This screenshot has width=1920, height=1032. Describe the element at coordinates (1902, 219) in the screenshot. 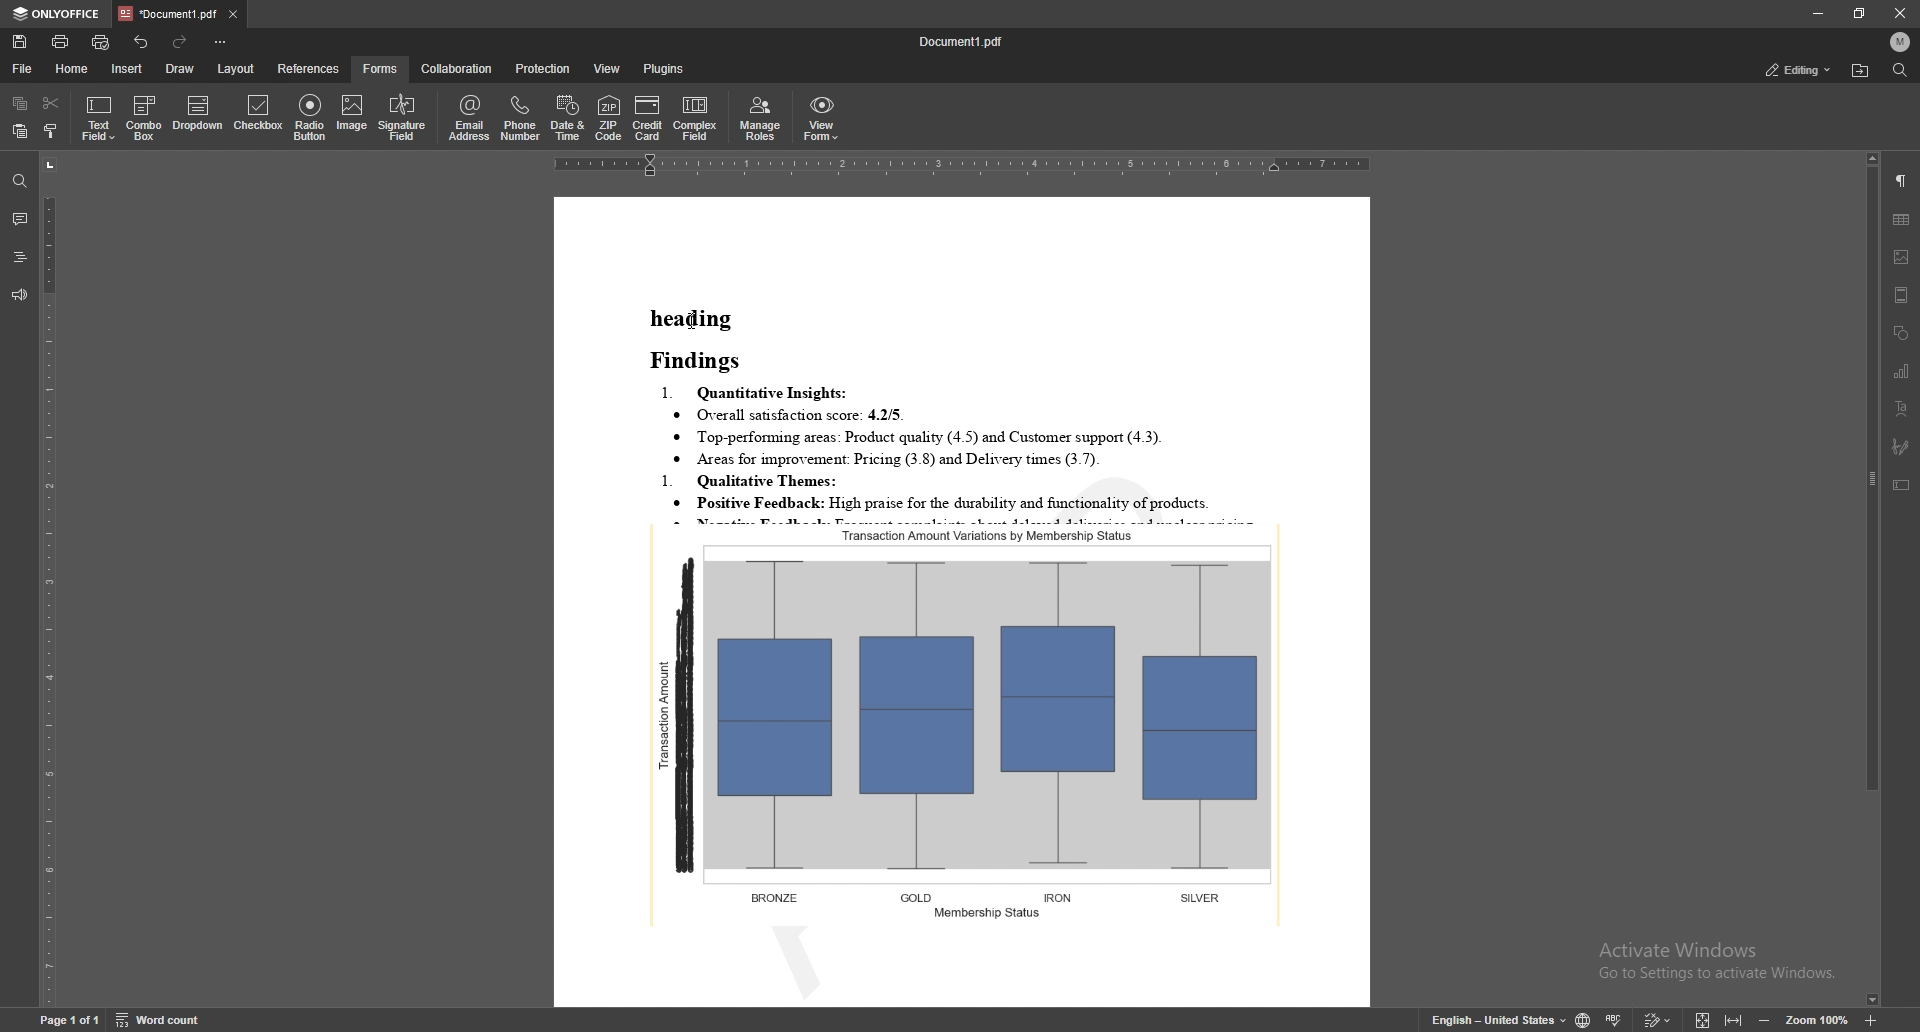

I see `table` at that location.